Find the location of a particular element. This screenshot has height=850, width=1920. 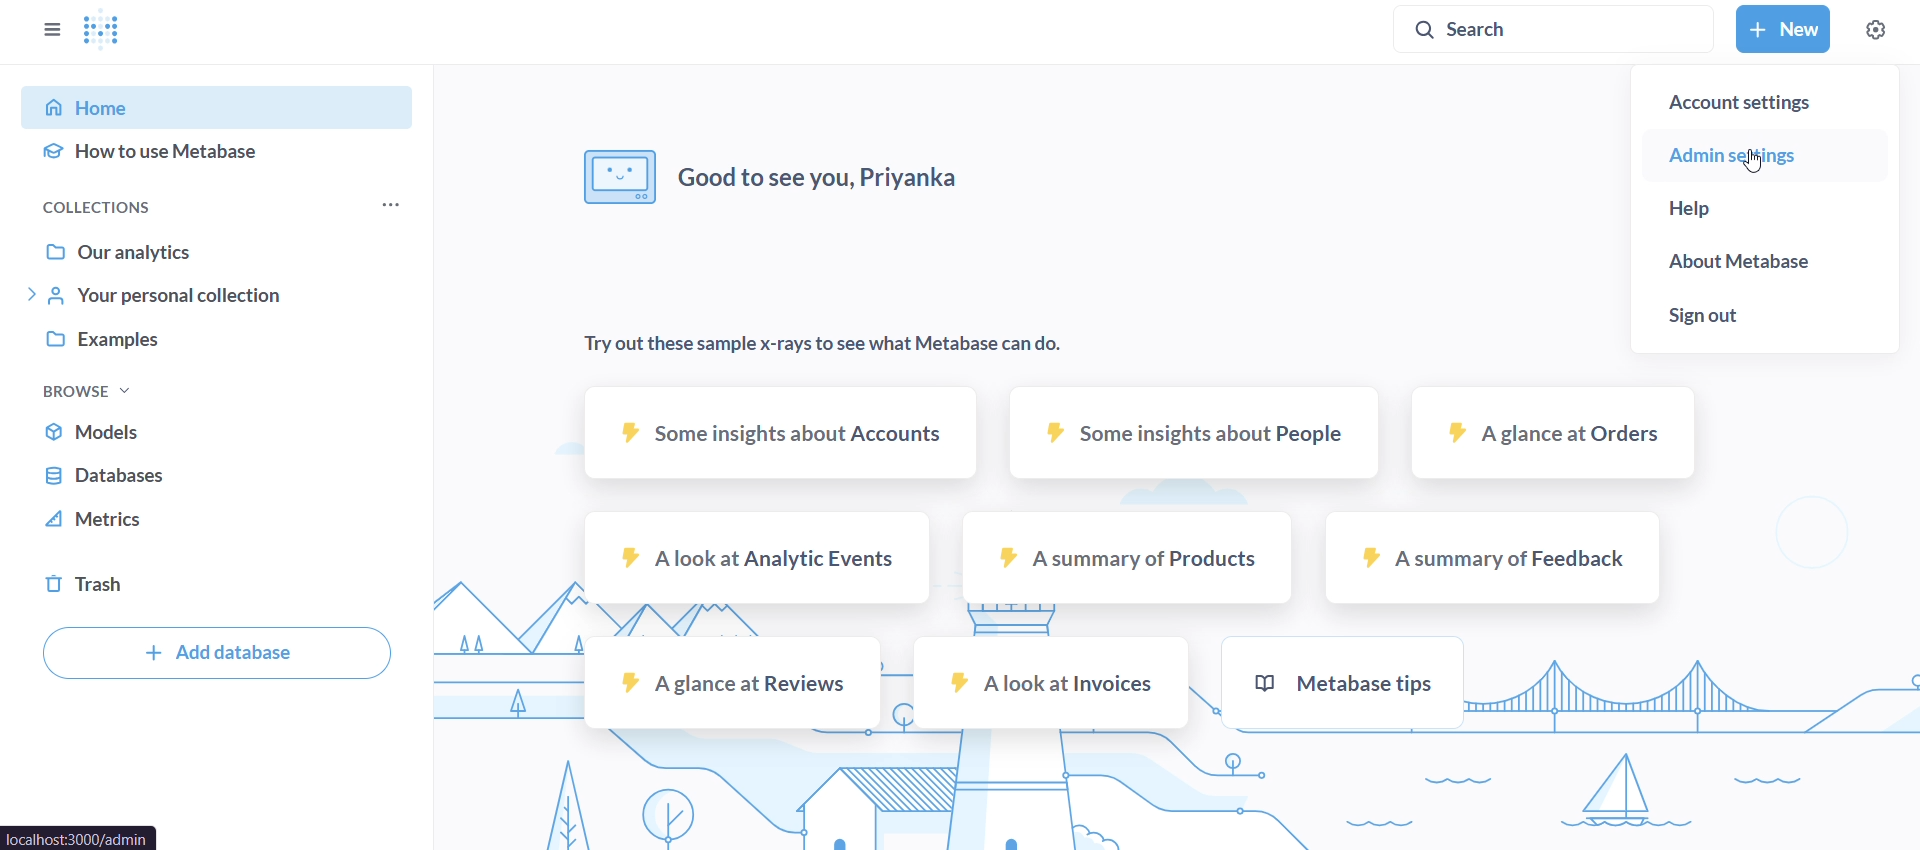

a glance at orders is located at coordinates (1554, 431).